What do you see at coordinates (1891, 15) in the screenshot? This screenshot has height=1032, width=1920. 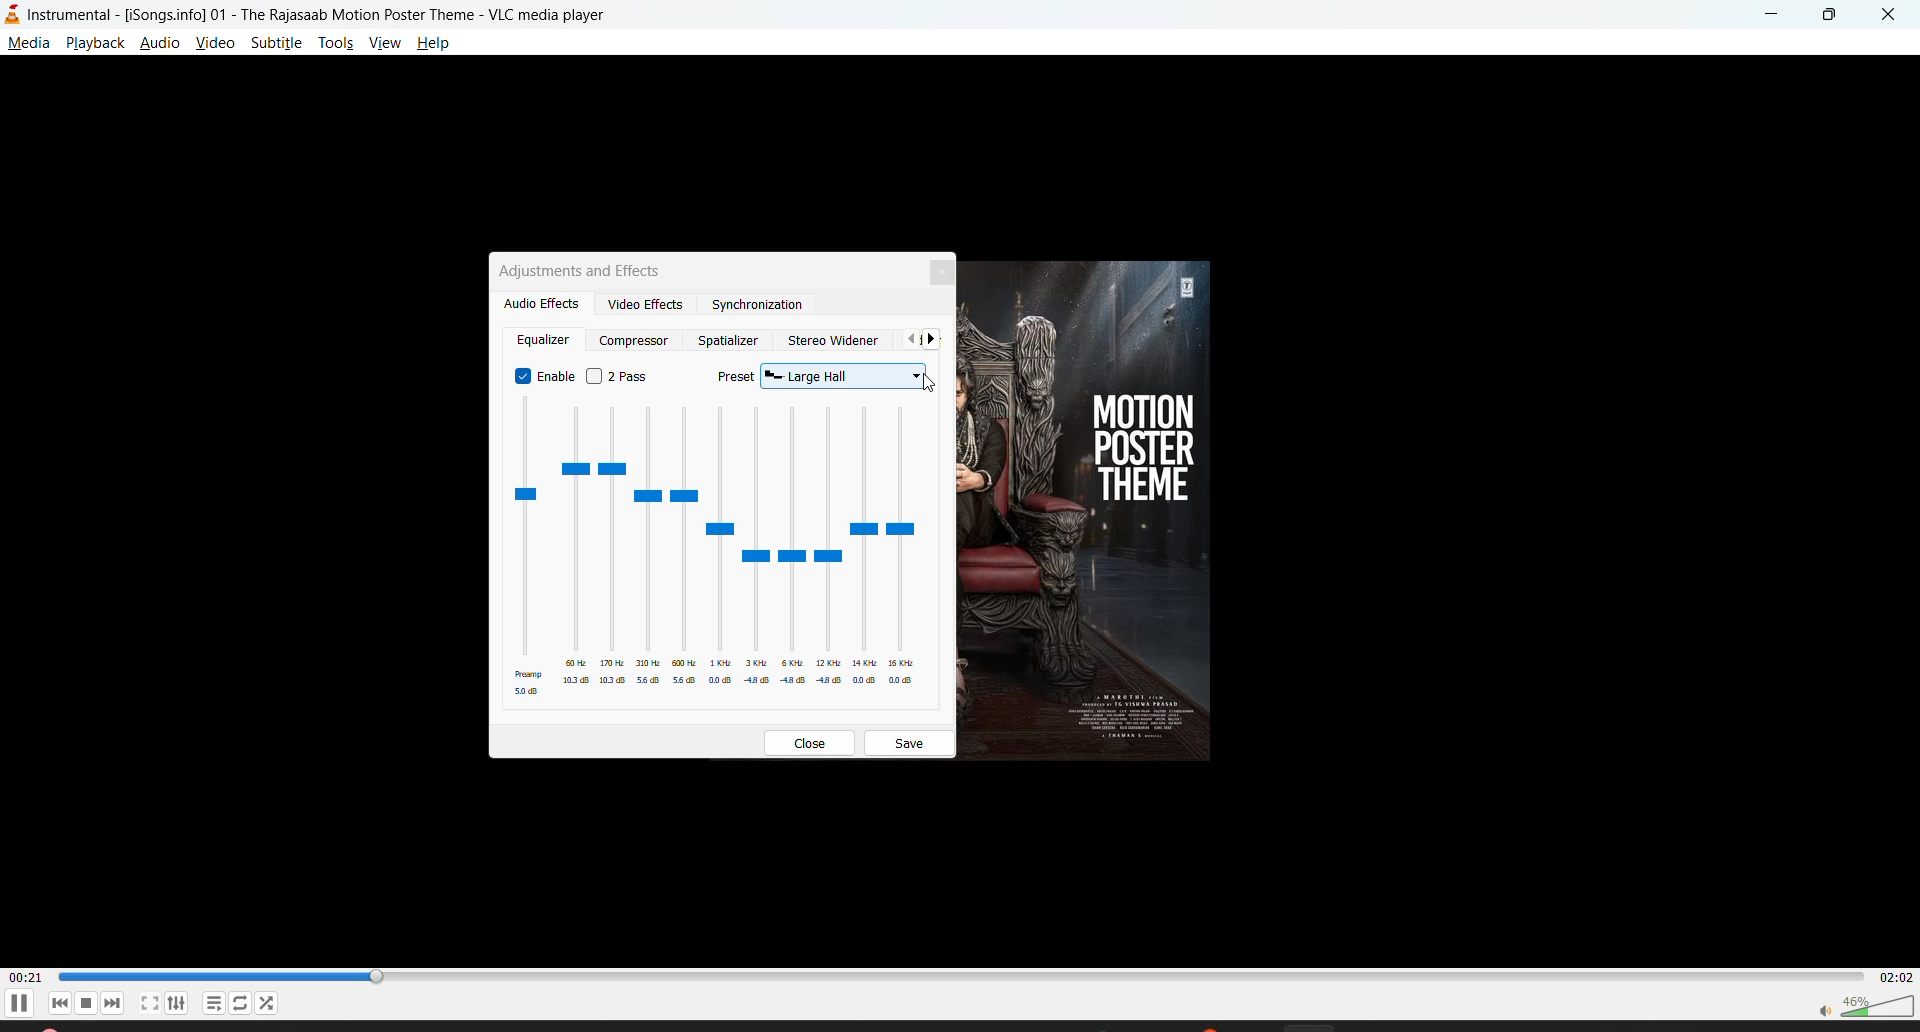 I see `close` at bounding box center [1891, 15].